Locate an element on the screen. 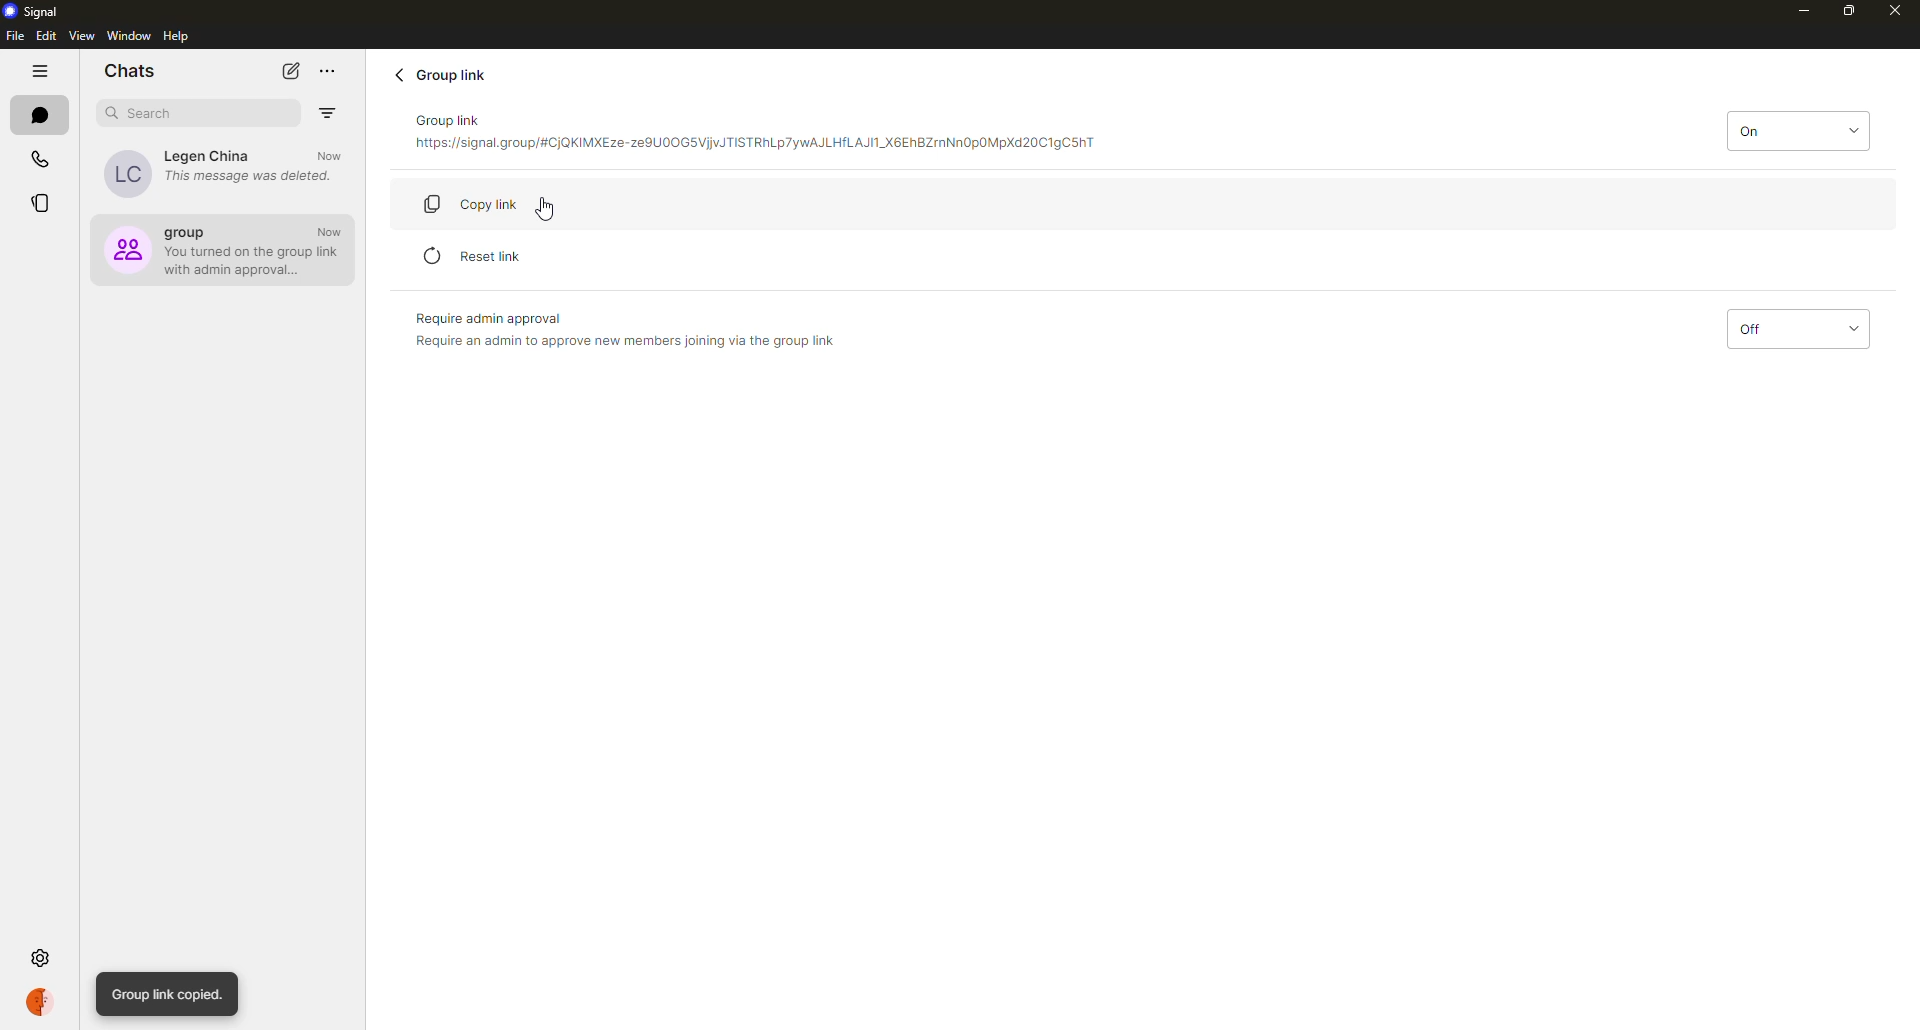 The image size is (1920, 1030). close is located at coordinates (1896, 12).